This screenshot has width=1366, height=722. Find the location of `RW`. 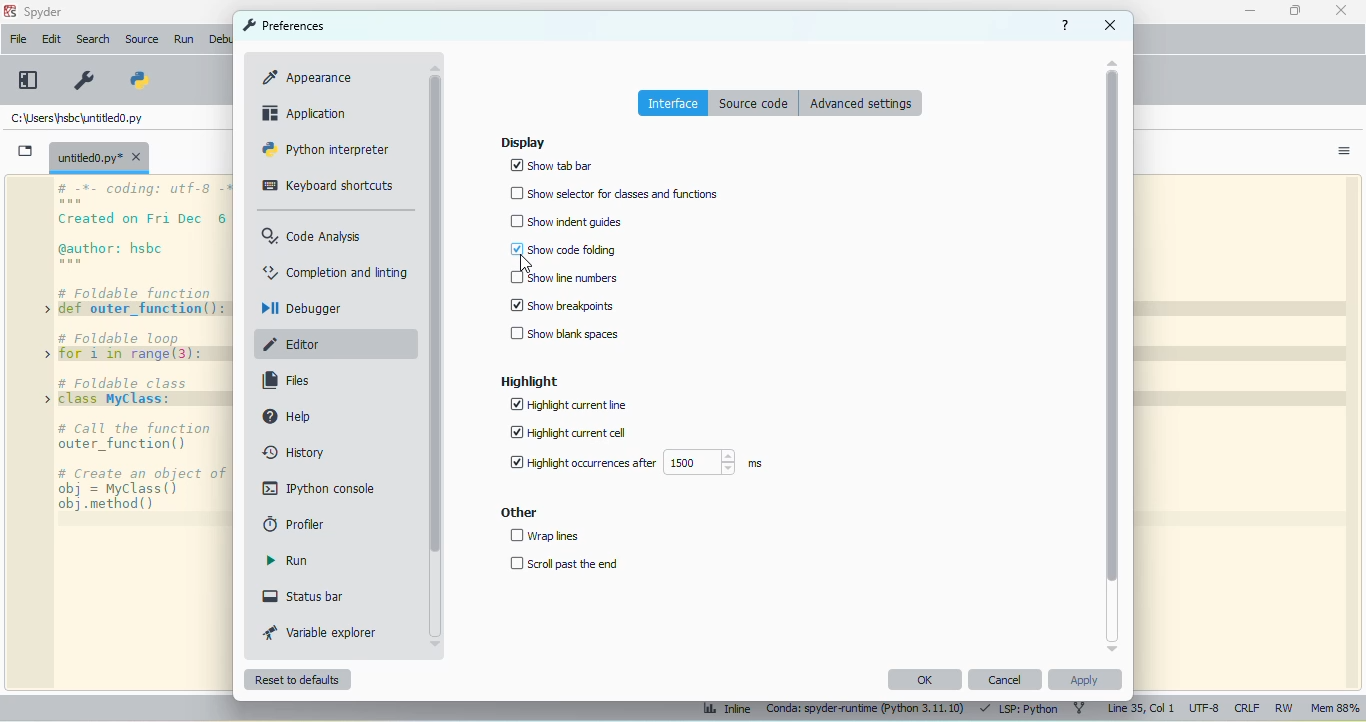

RW is located at coordinates (1285, 708).